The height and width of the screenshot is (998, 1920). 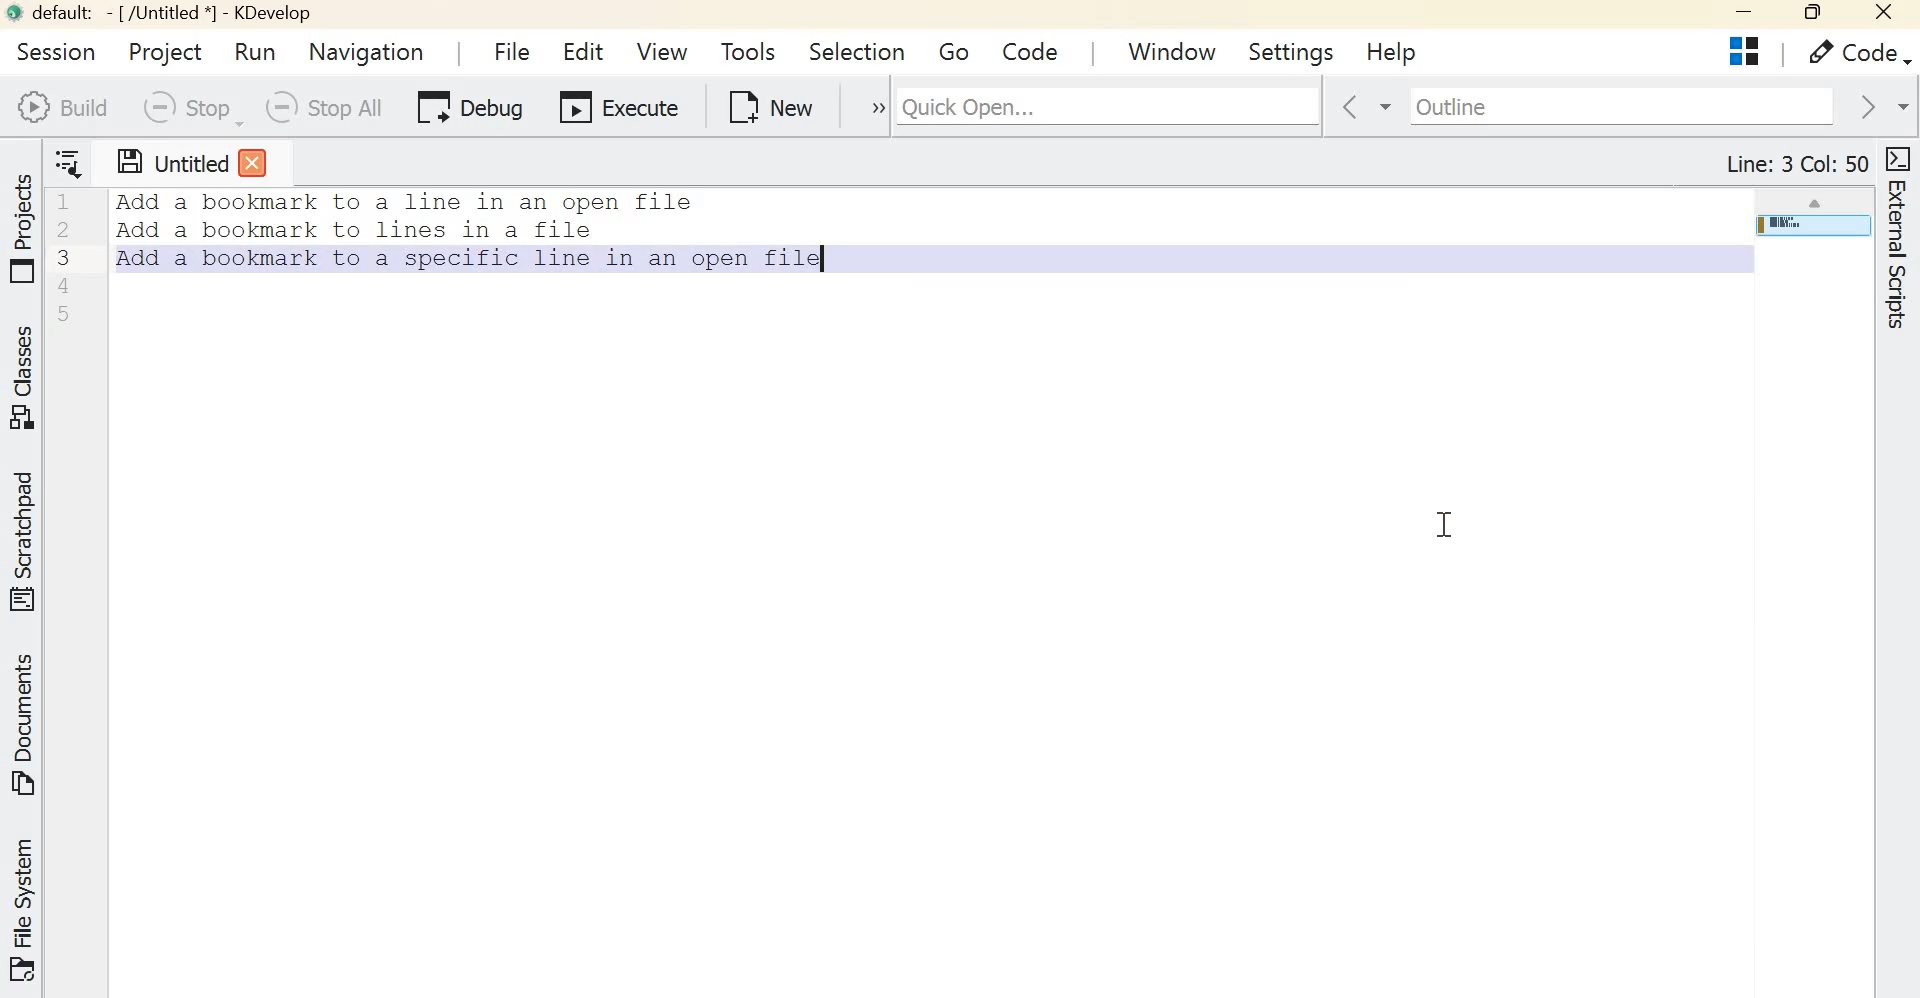 I want to click on Navigation, so click(x=367, y=54).